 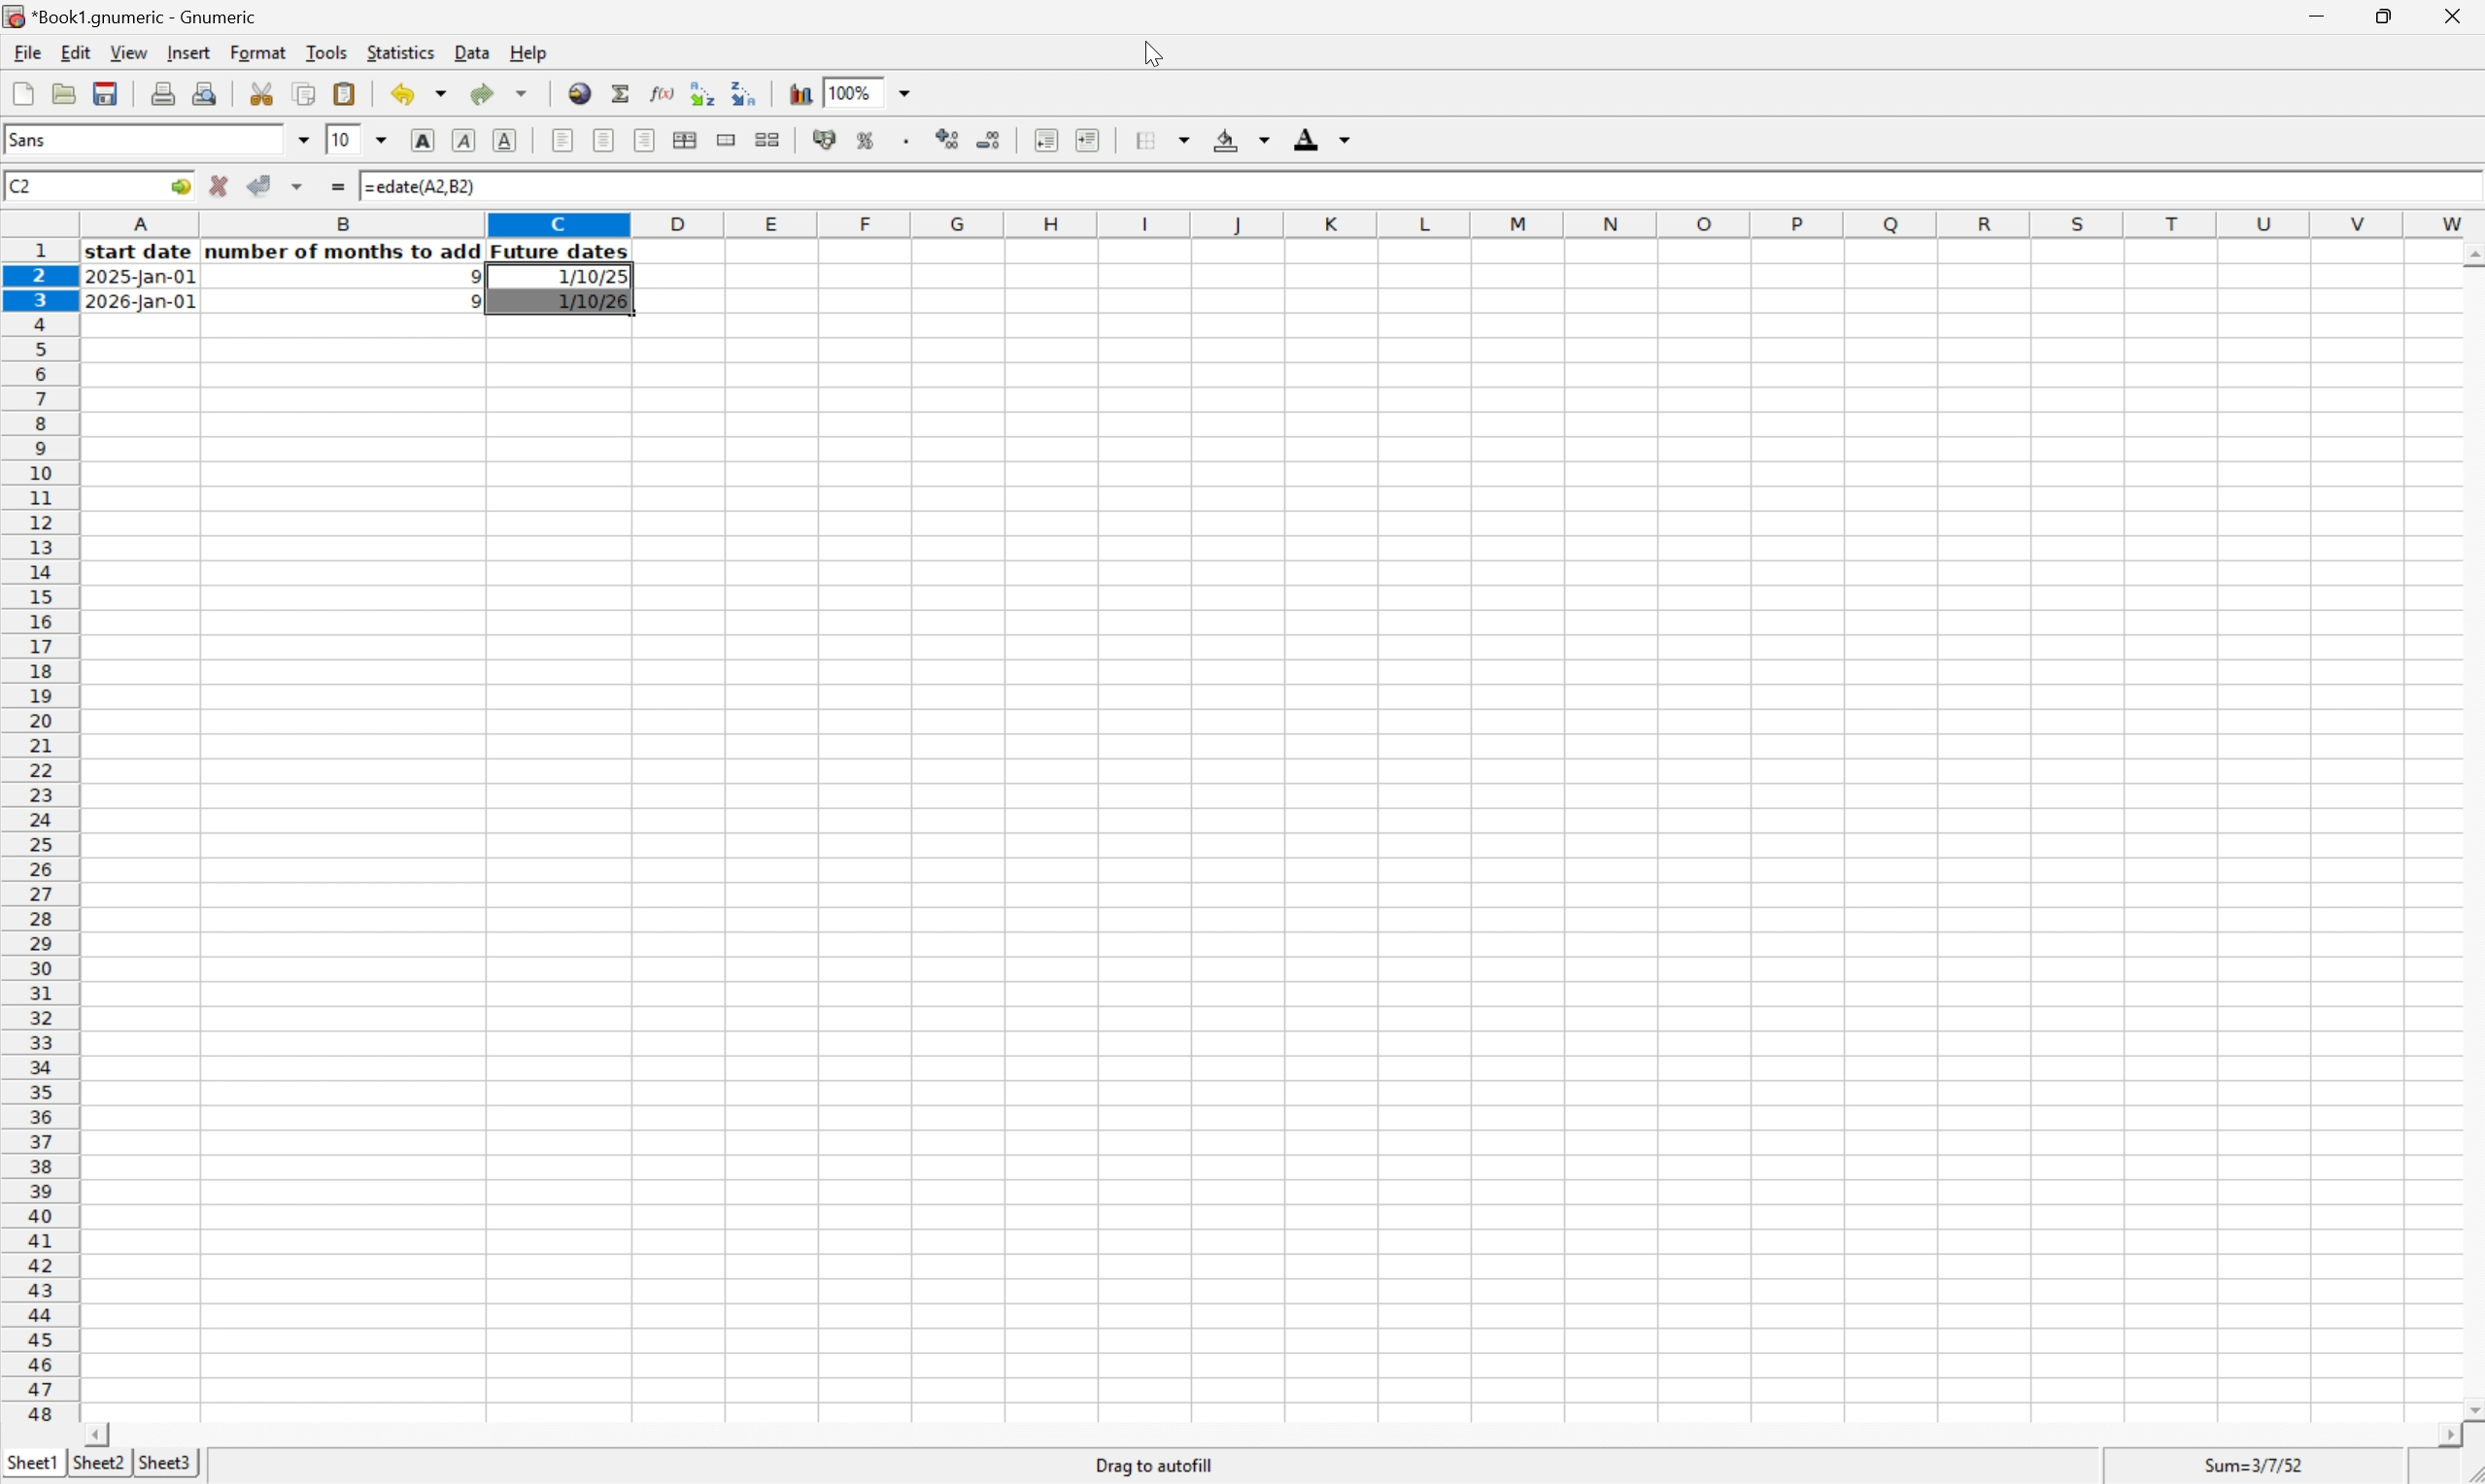 What do you see at coordinates (143, 280) in the screenshot?
I see `2025-jan-01` at bounding box center [143, 280].